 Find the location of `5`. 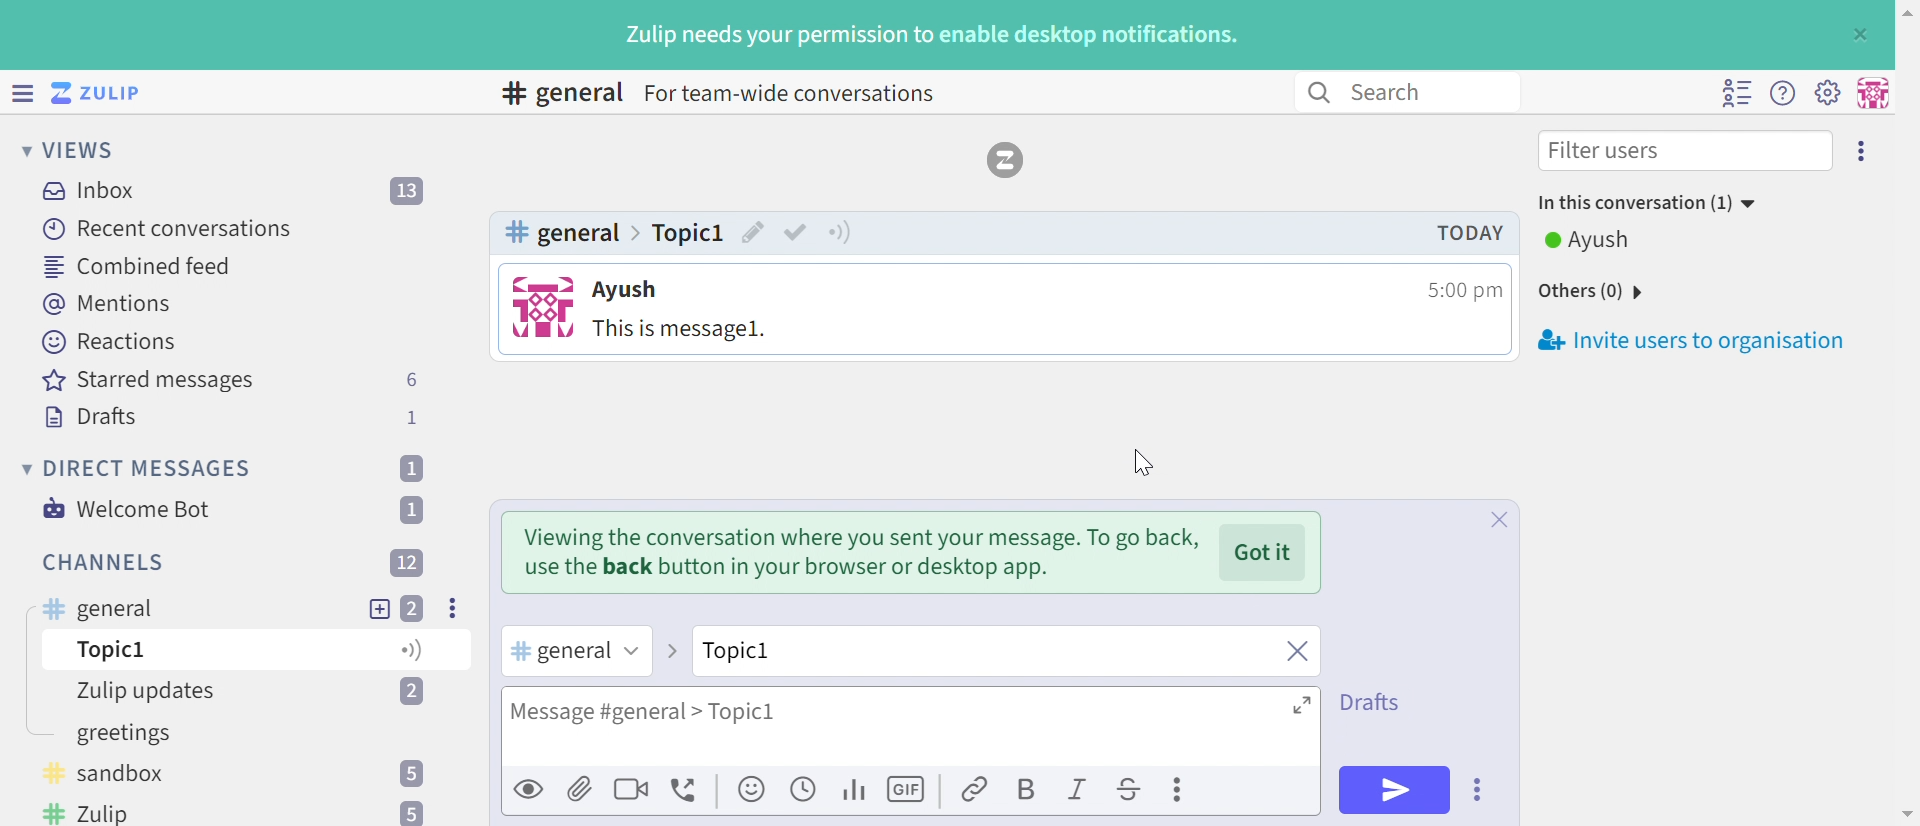

5 is located at coordinates (410, 652).